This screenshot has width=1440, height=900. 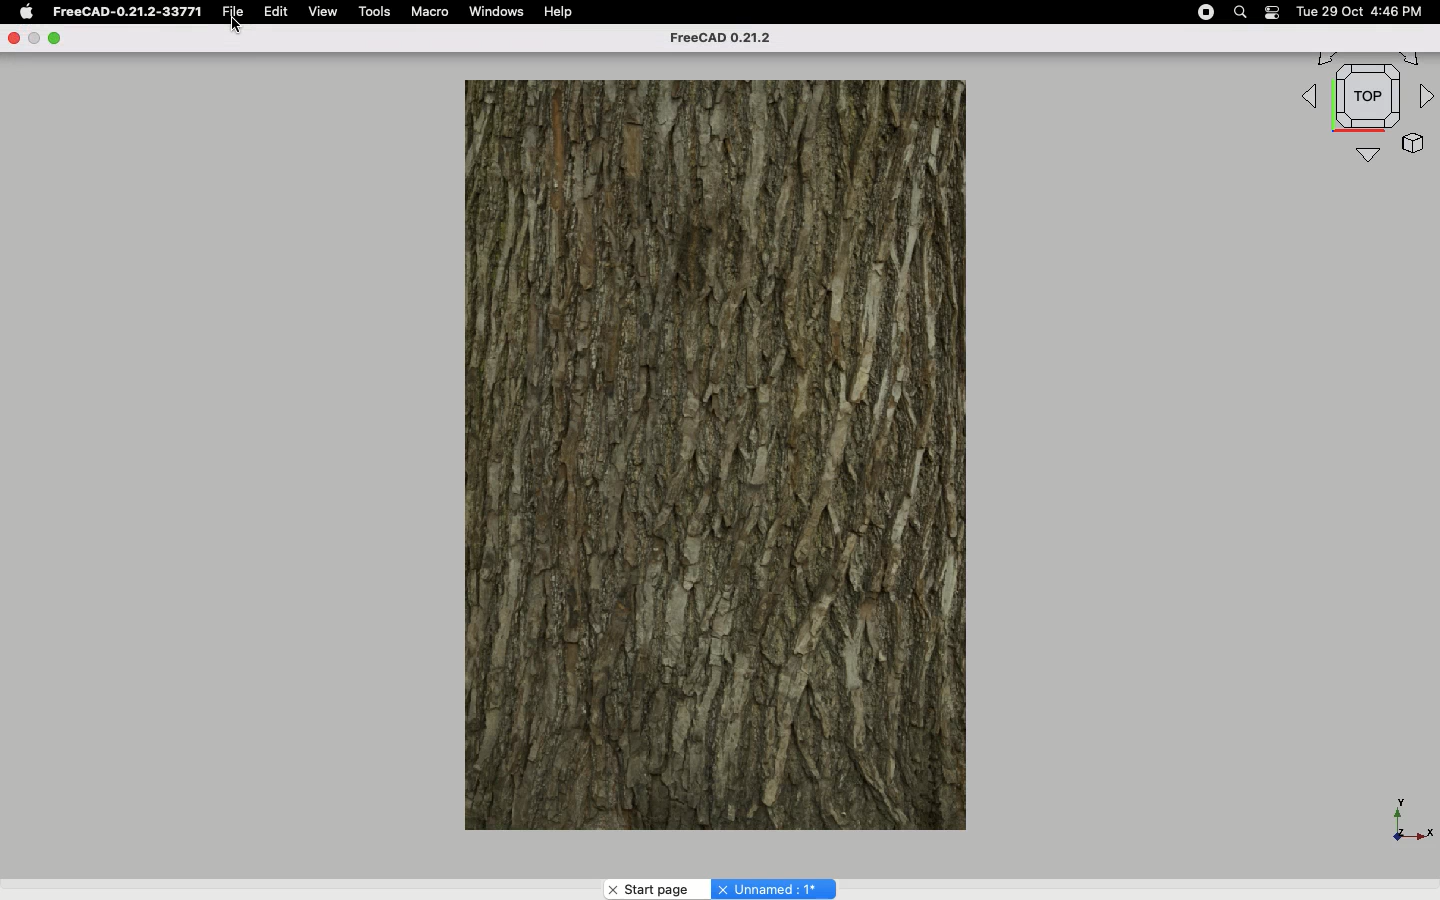 What do you see at coordinates (728, 40) in the screenshot?
I see `FreeCAD 0.21.2` at bounding box center [728, 40].